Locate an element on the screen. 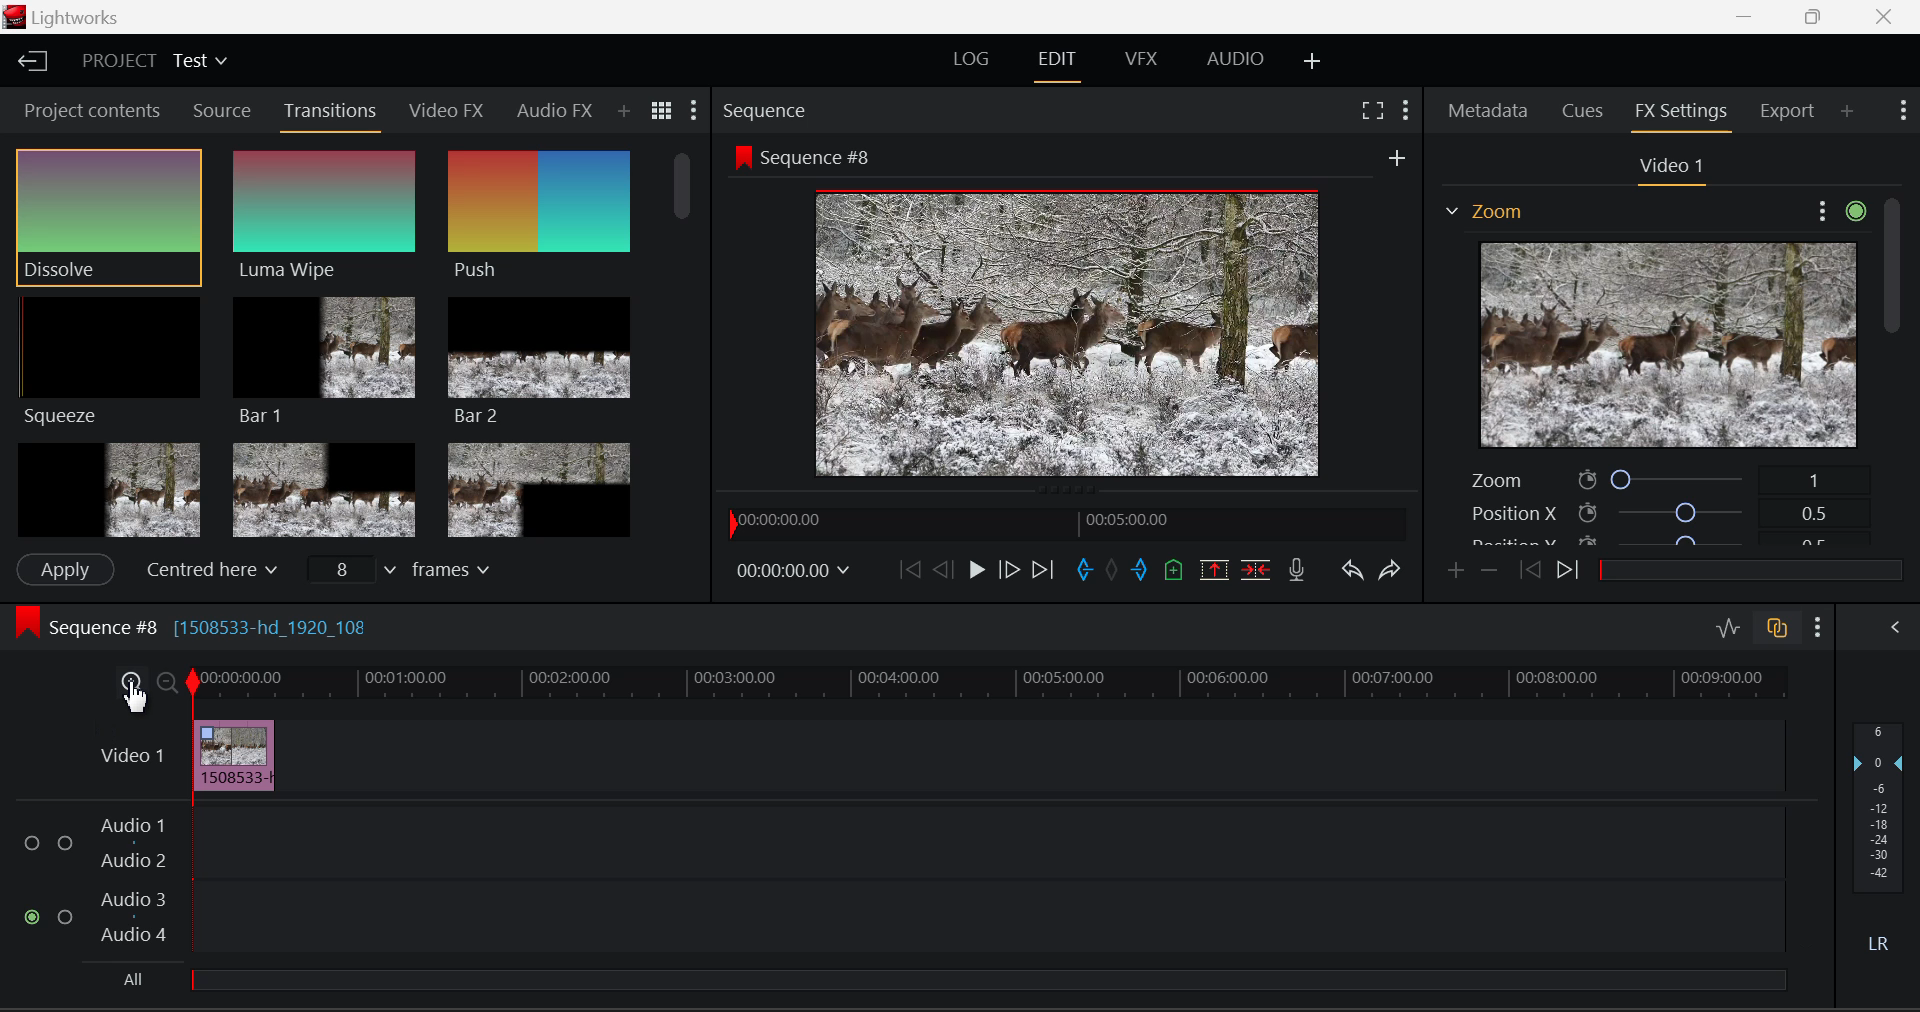 The height and width of the screenshot is (1012, 1920). Scroll Bar is located at coordinates (684, 356).